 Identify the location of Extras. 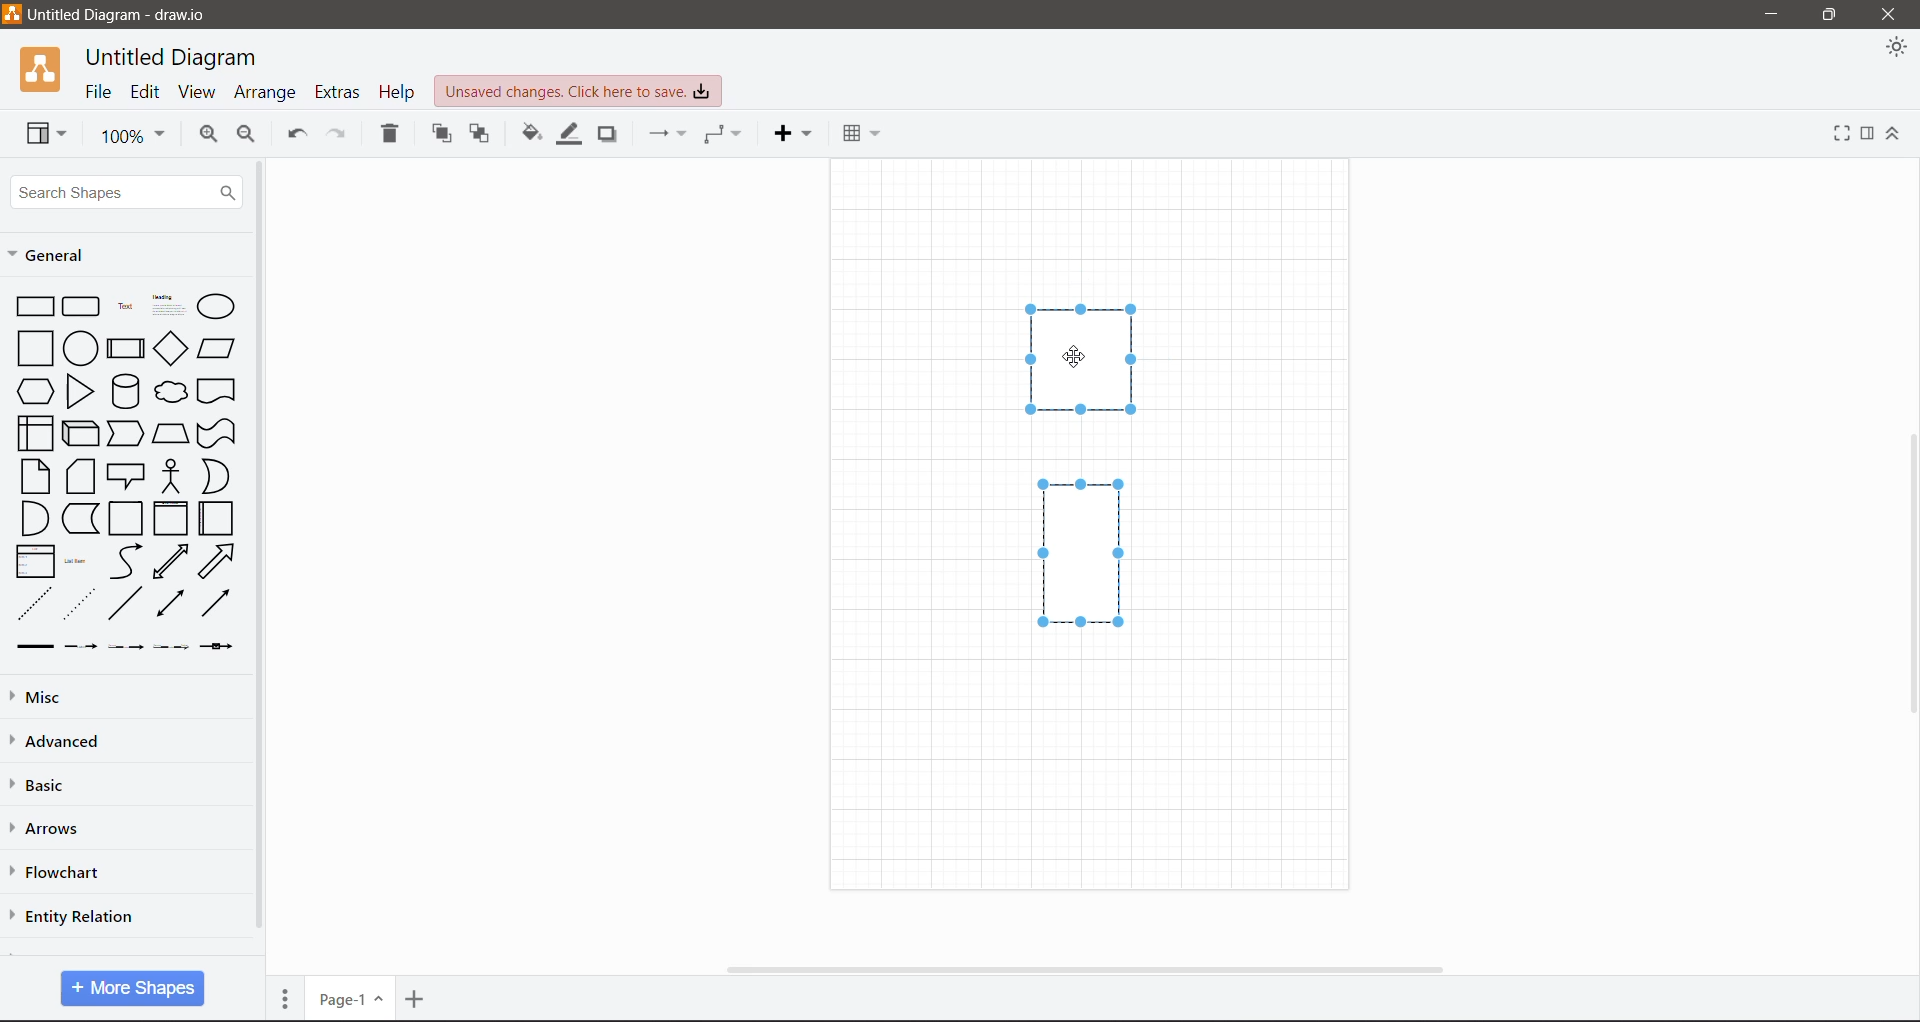
(337, 92).